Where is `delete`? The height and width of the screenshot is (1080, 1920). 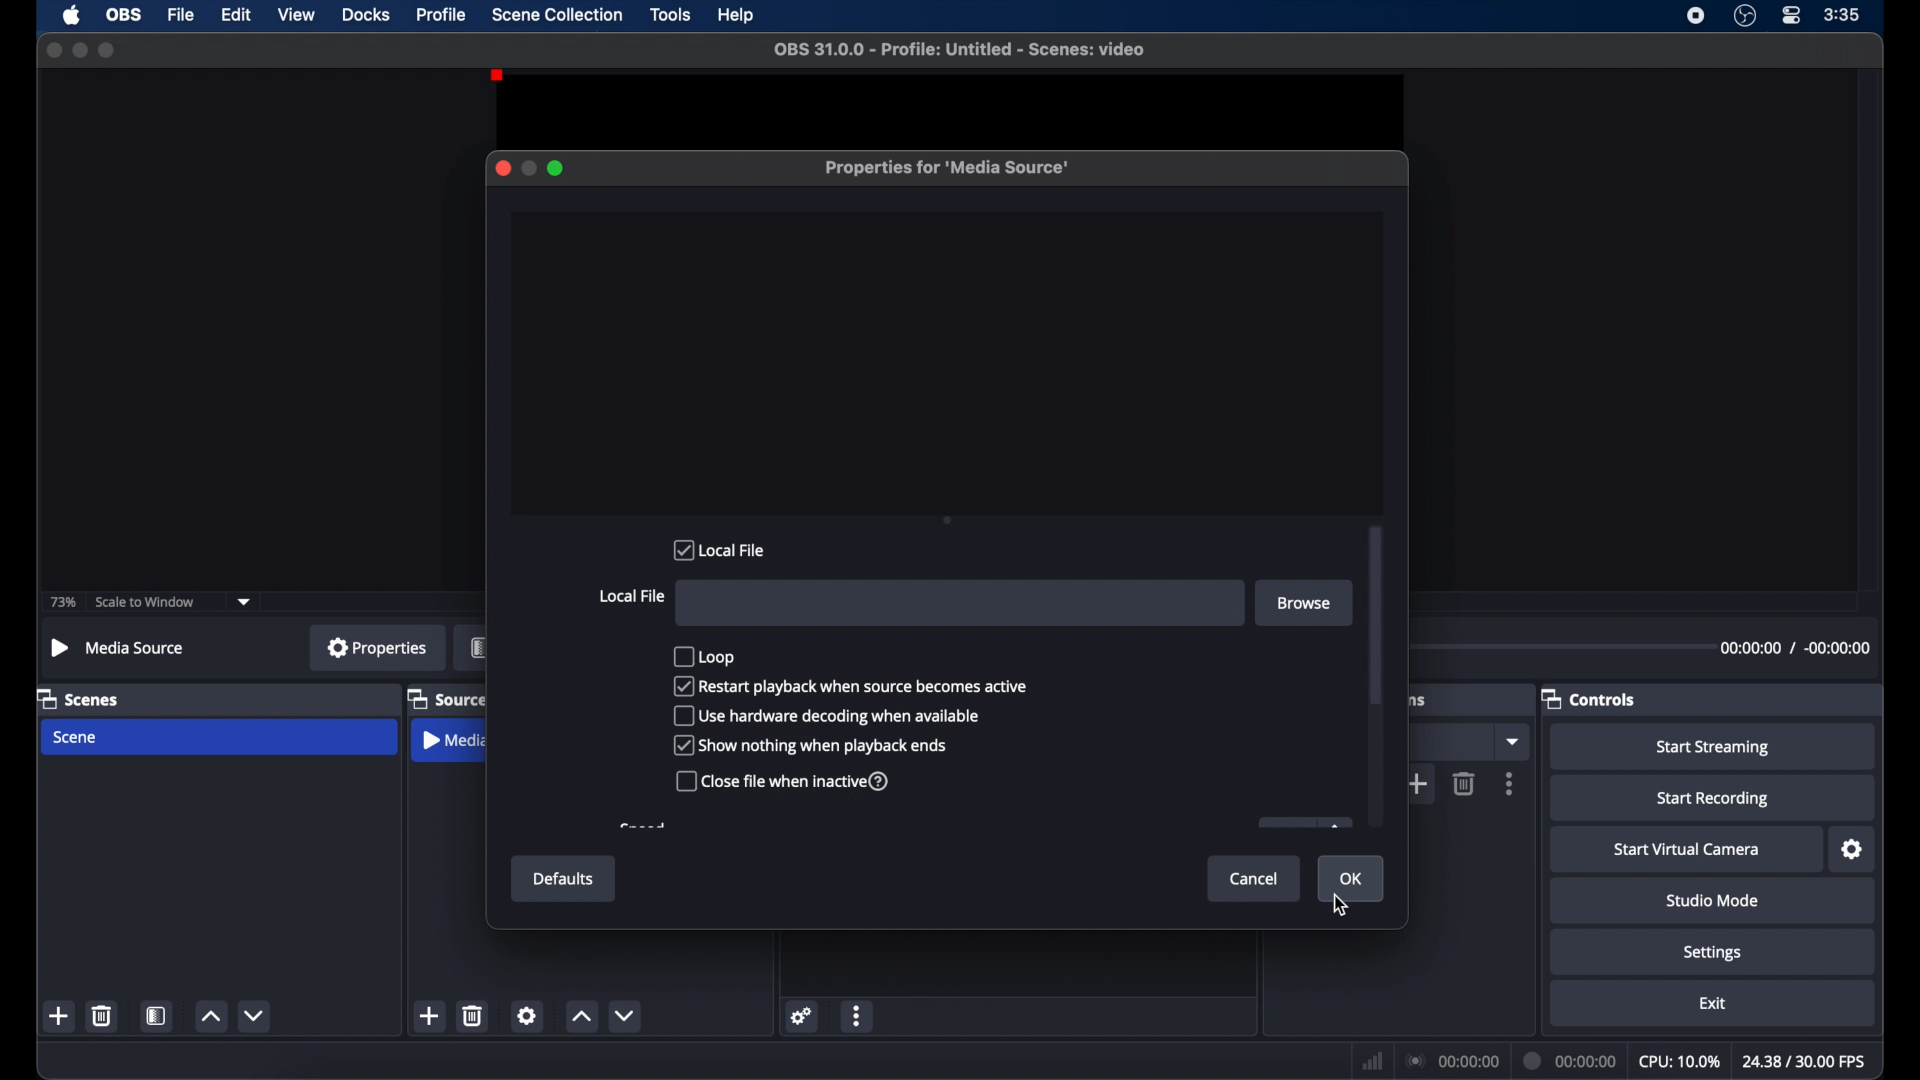
delete is located at coordinates (103, 1015).